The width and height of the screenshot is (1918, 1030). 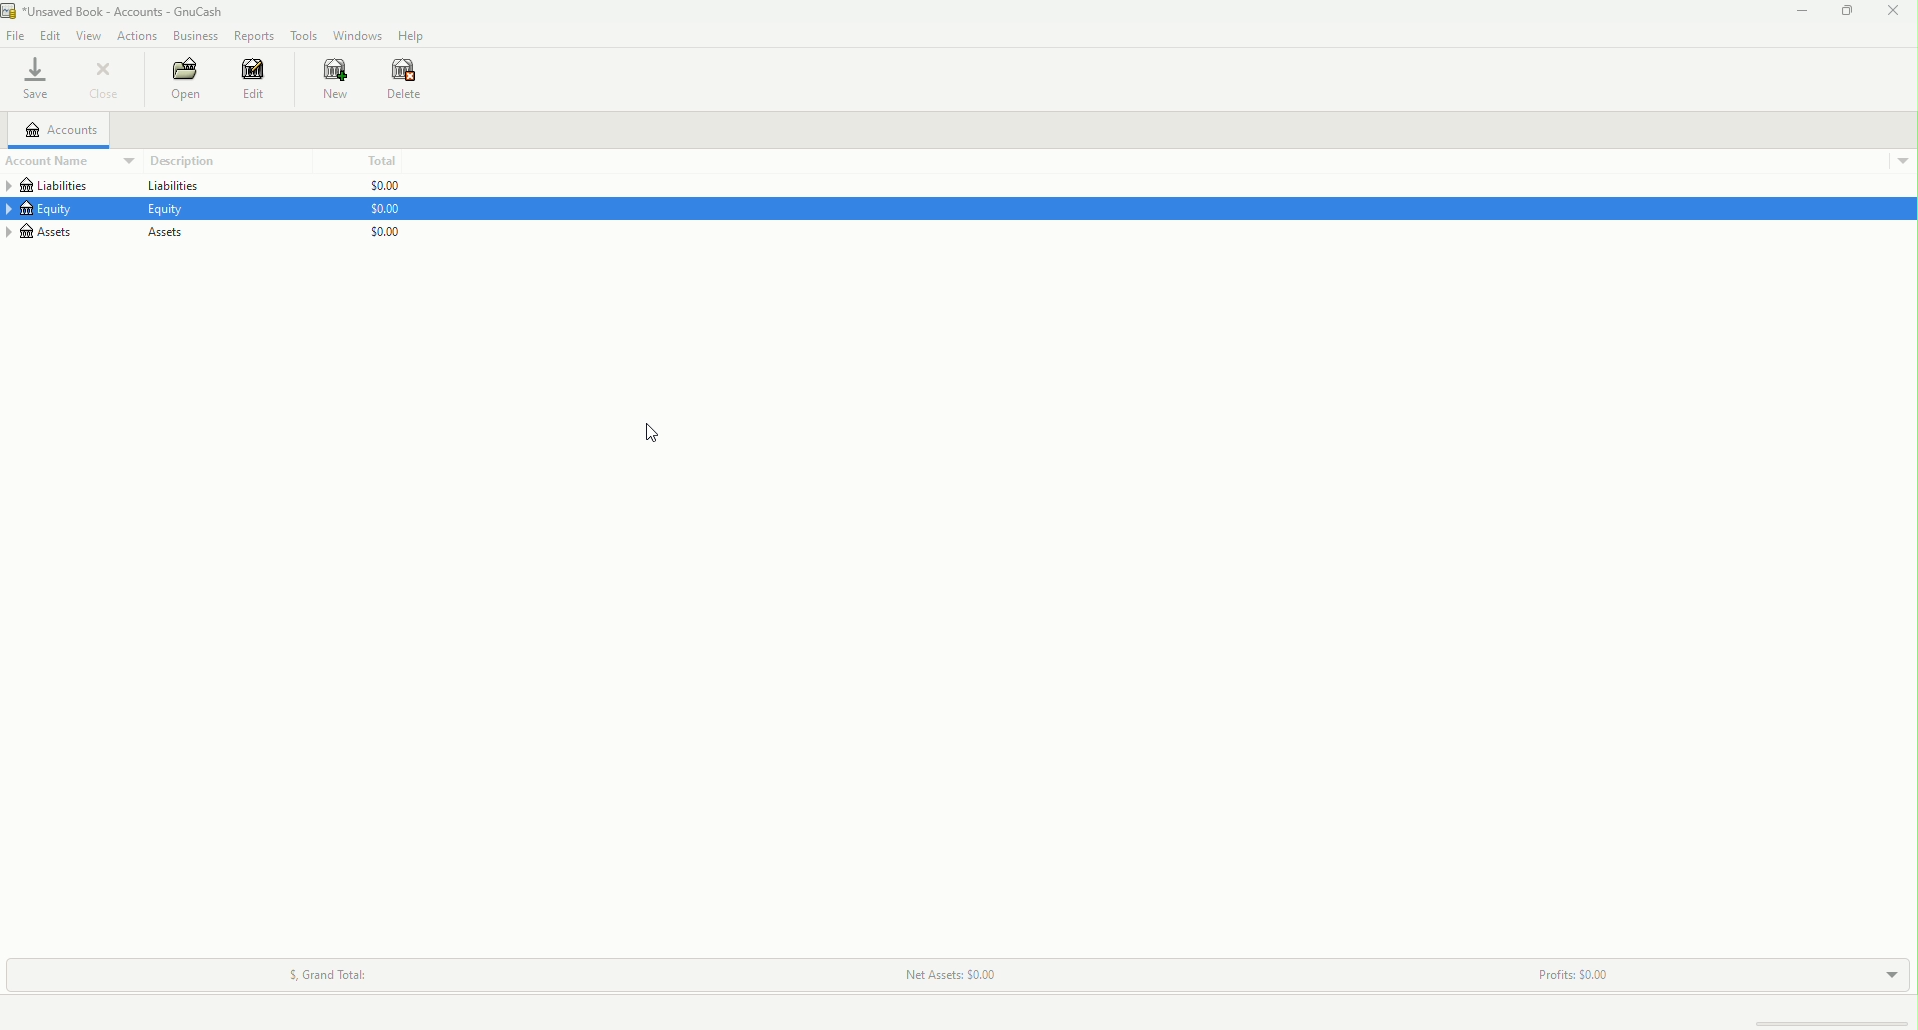 I want to click on , so click(x=169, y=210).